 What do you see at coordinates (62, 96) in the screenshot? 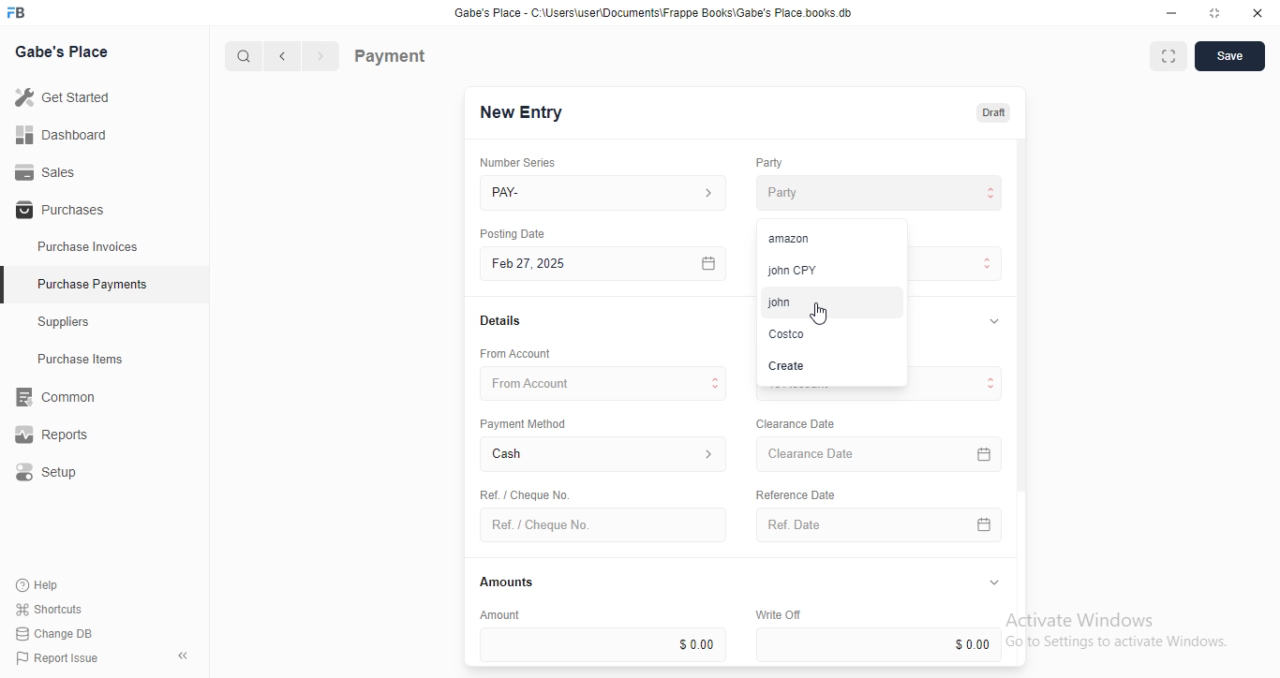
I see `Get Started` at bounding box center [62, 96].